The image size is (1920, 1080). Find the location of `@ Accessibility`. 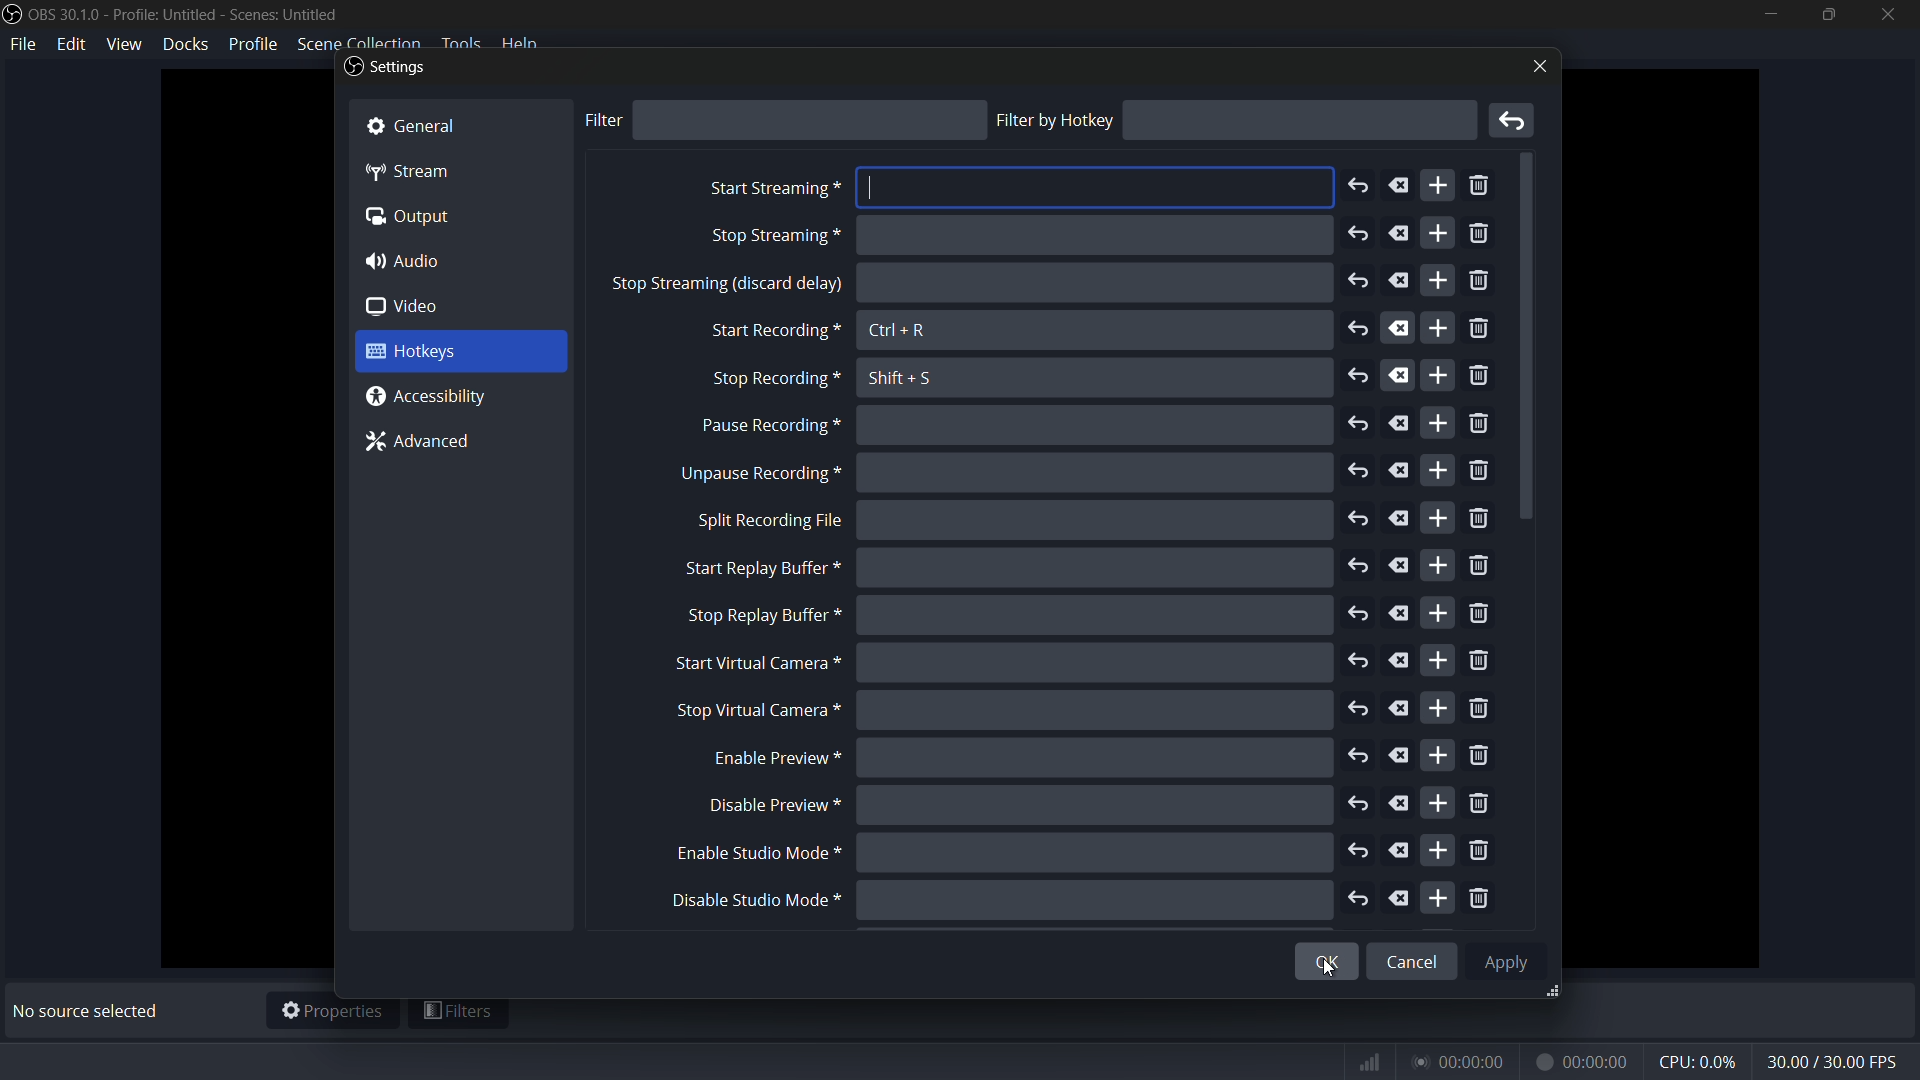

@ Accessibility is located at coordinates (435, 397).